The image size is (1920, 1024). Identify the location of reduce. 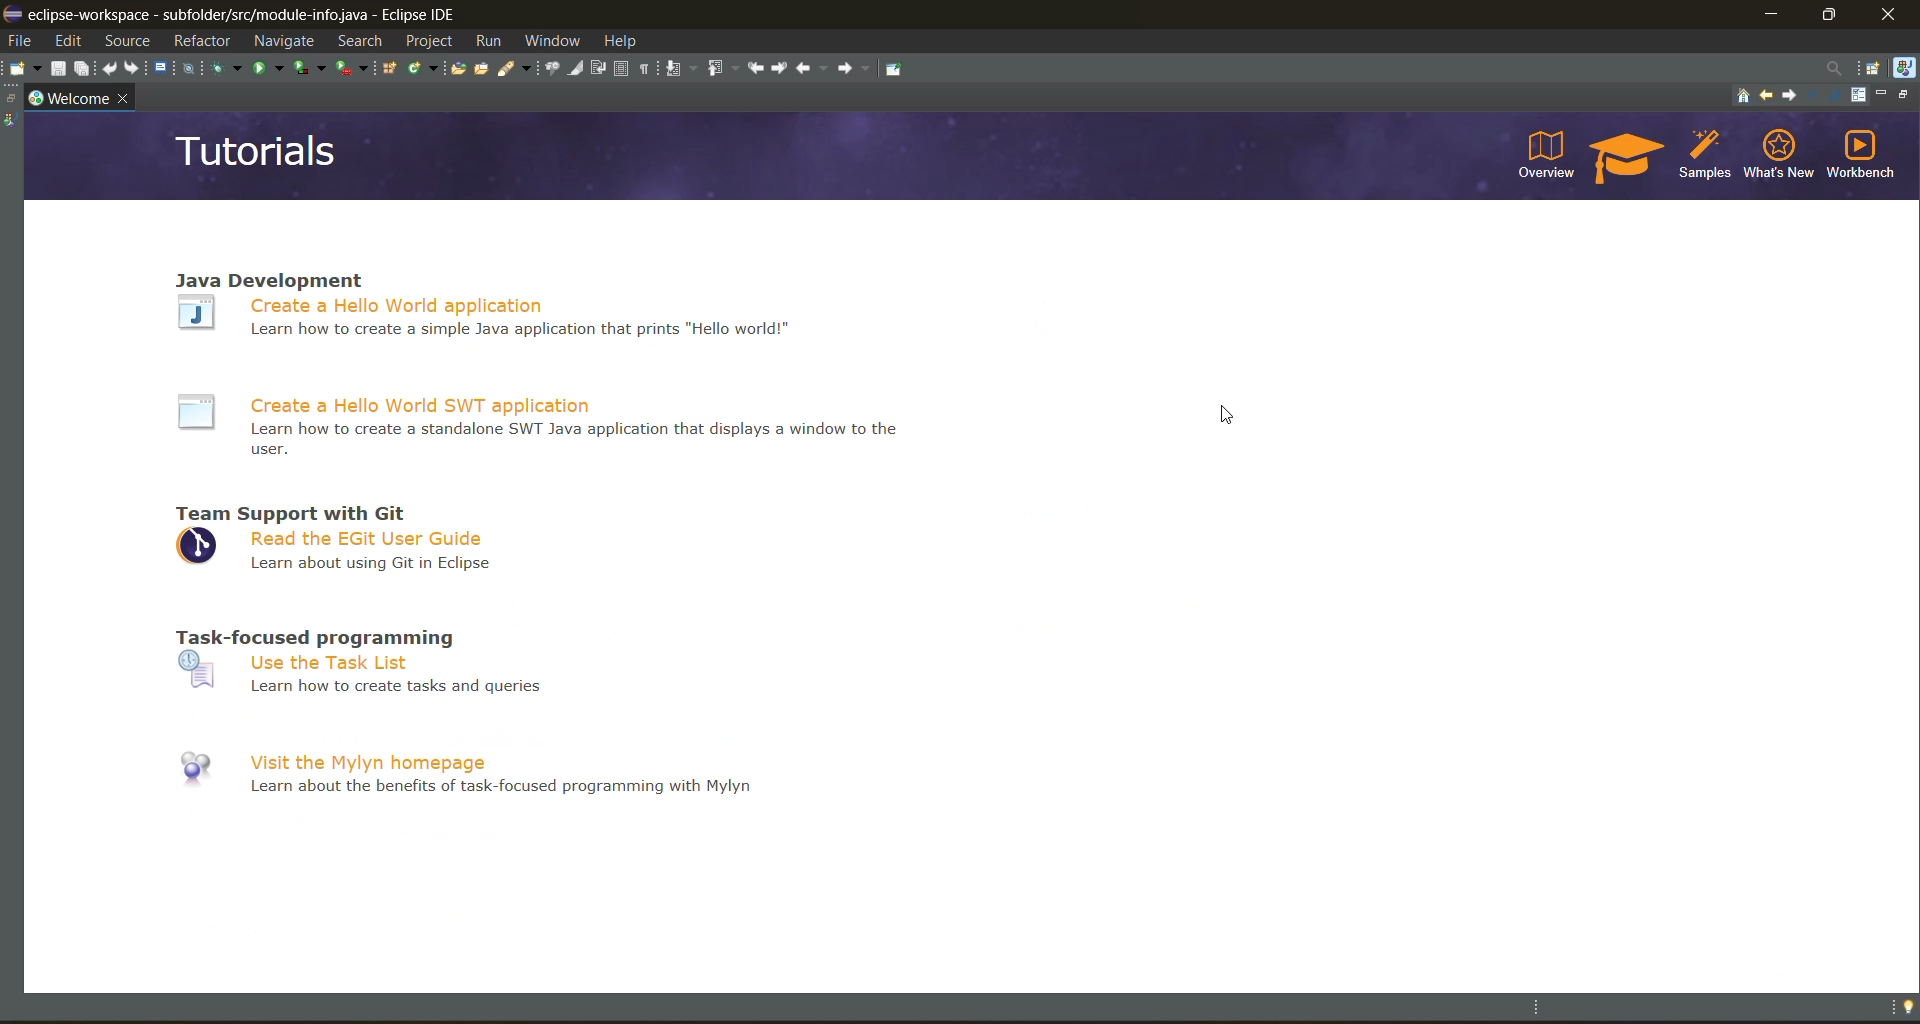
(1816, 95).